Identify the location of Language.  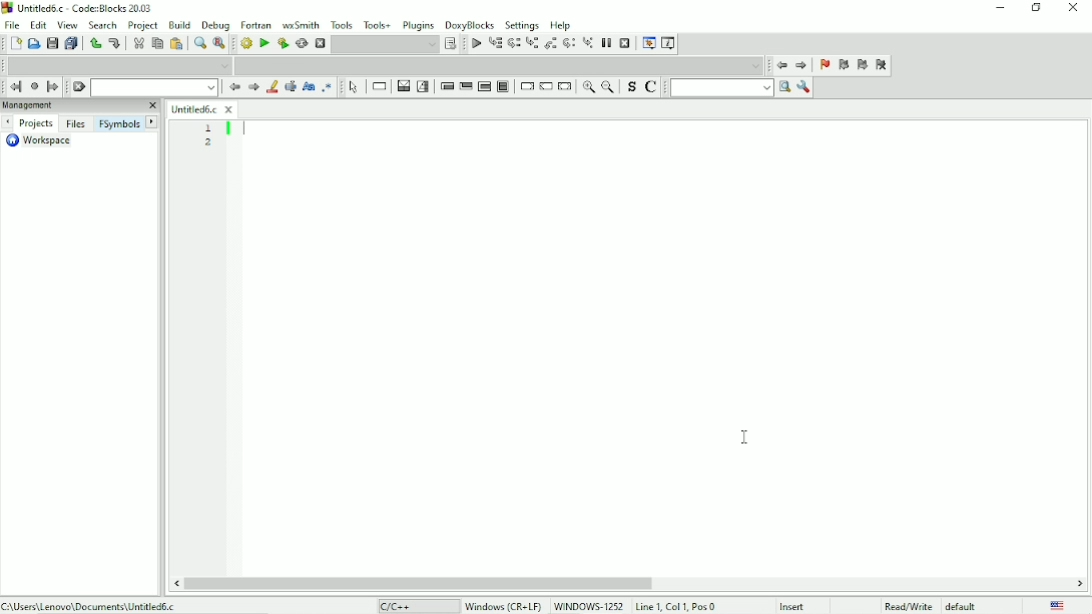
(1058, 605).